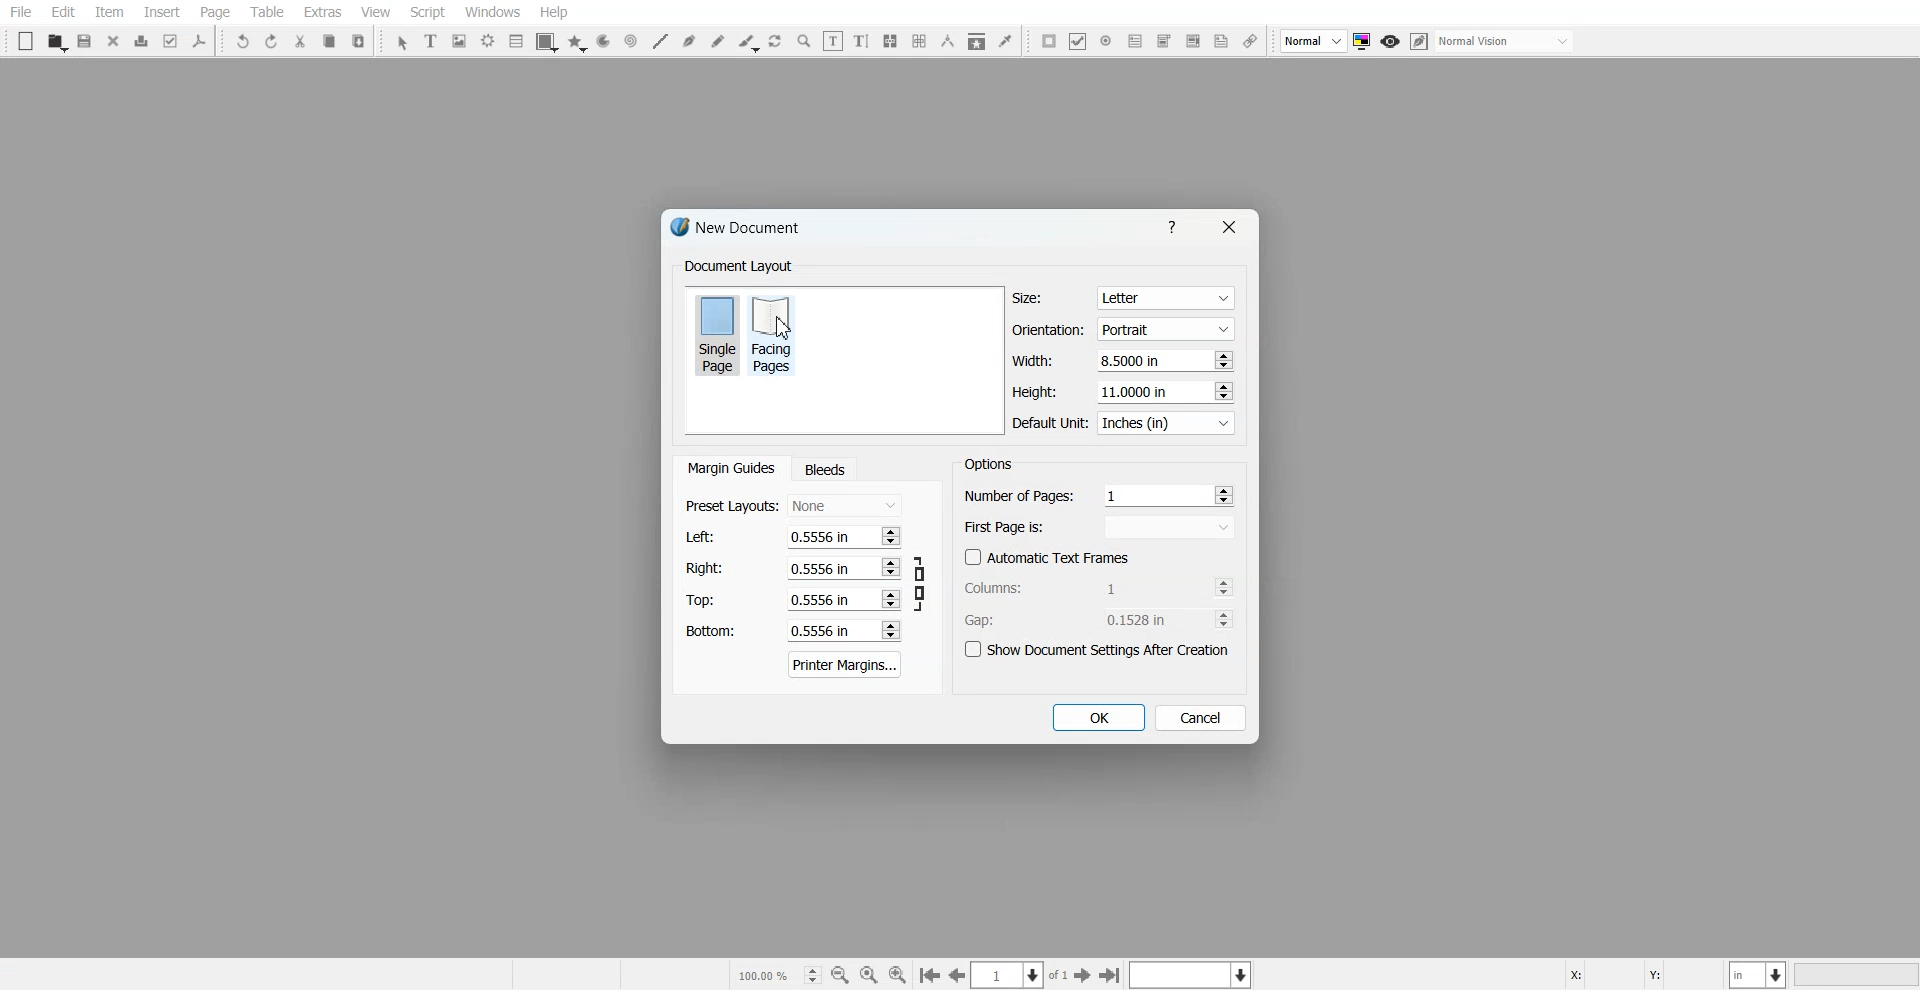 This screenshot has width=1920, height=990. I want to click on Unlink Text Frame, so click(920, 41).